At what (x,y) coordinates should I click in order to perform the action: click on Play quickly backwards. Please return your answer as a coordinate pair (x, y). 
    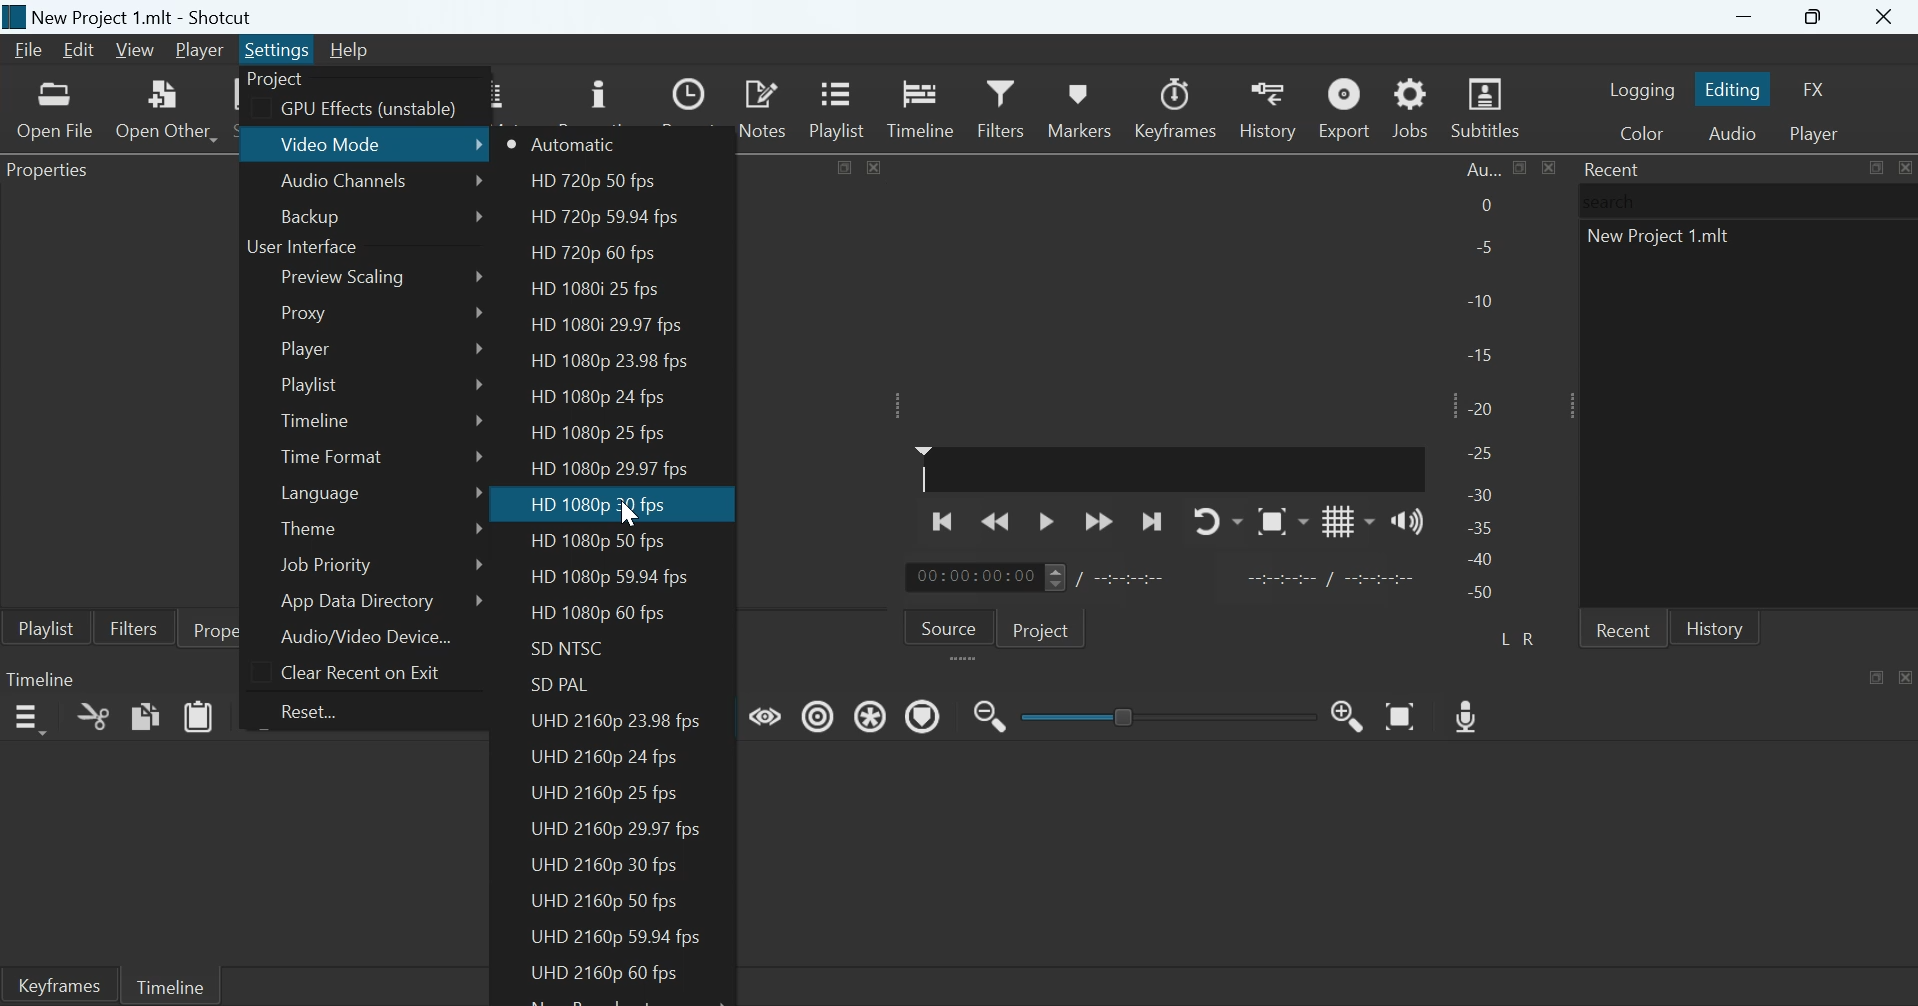
    Looking at the image, I should click on (997, 520).